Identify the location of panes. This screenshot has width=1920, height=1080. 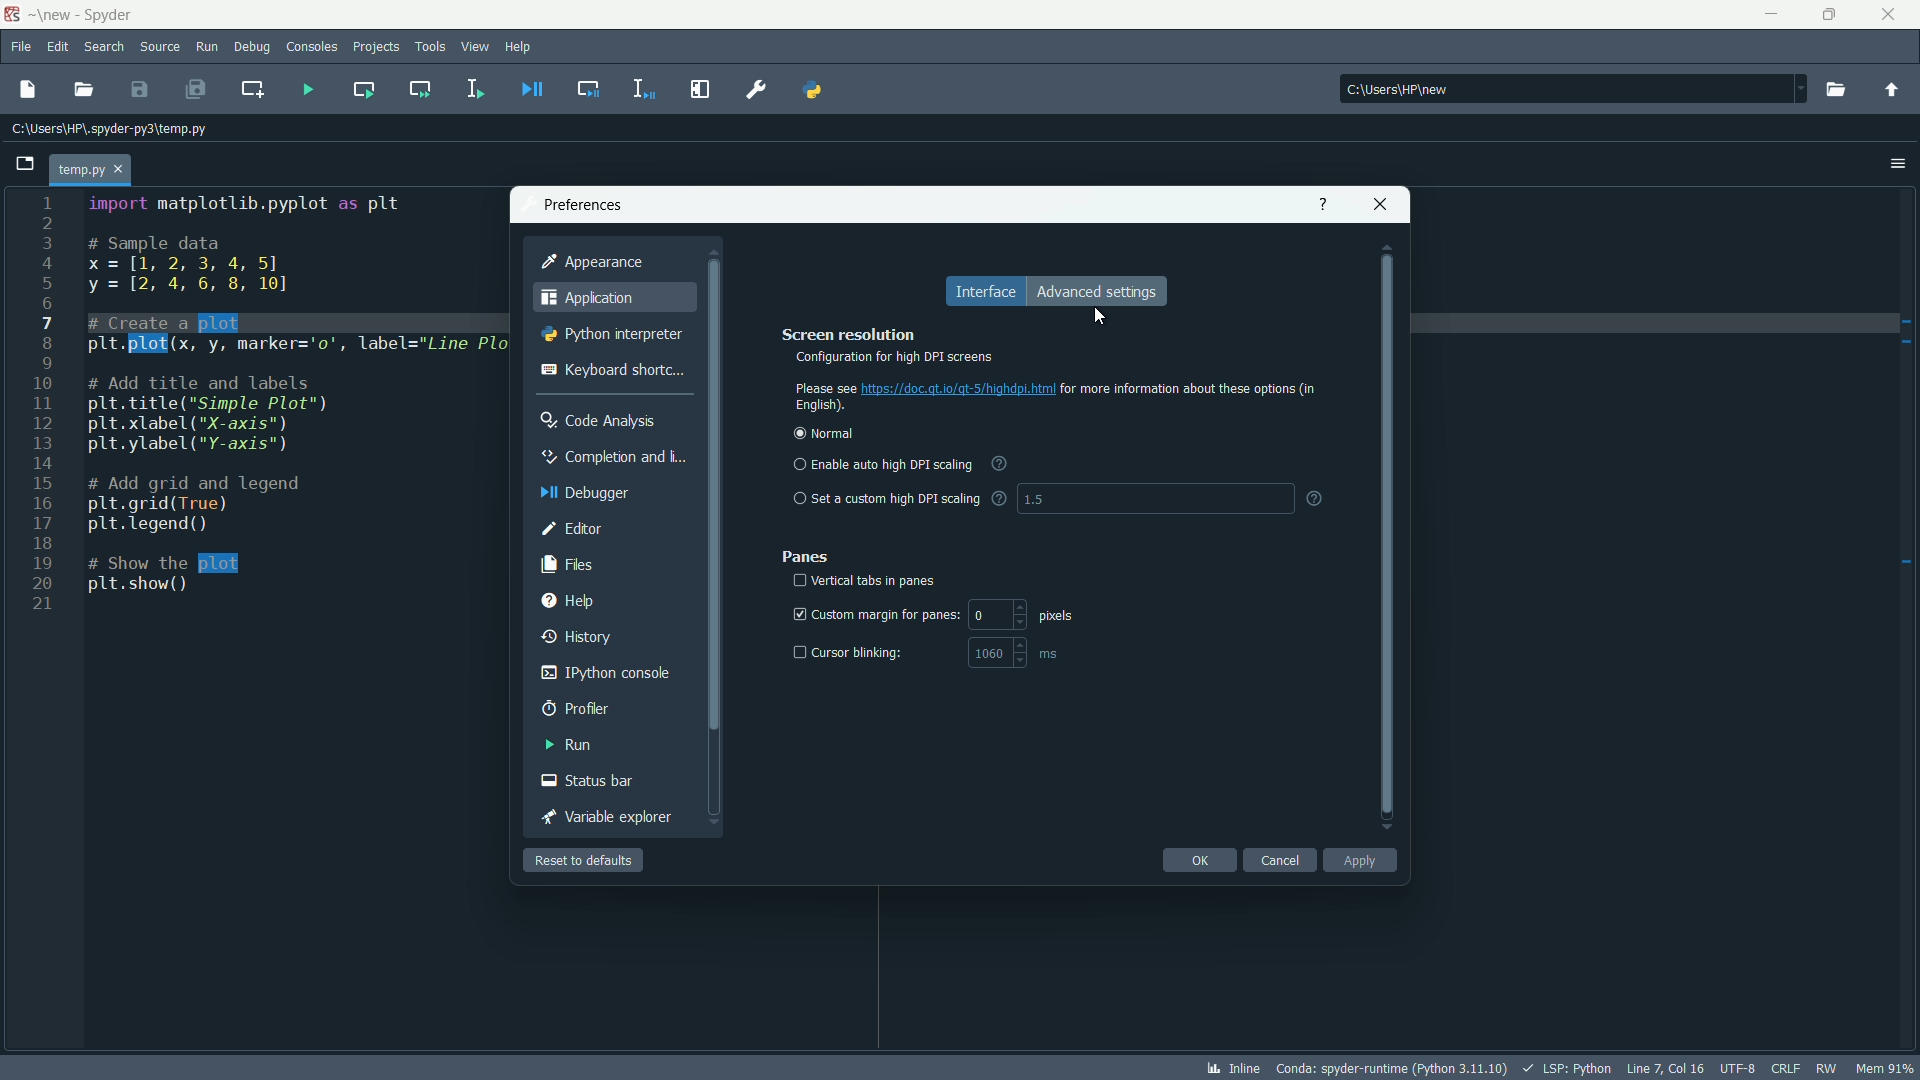
(807, 558).